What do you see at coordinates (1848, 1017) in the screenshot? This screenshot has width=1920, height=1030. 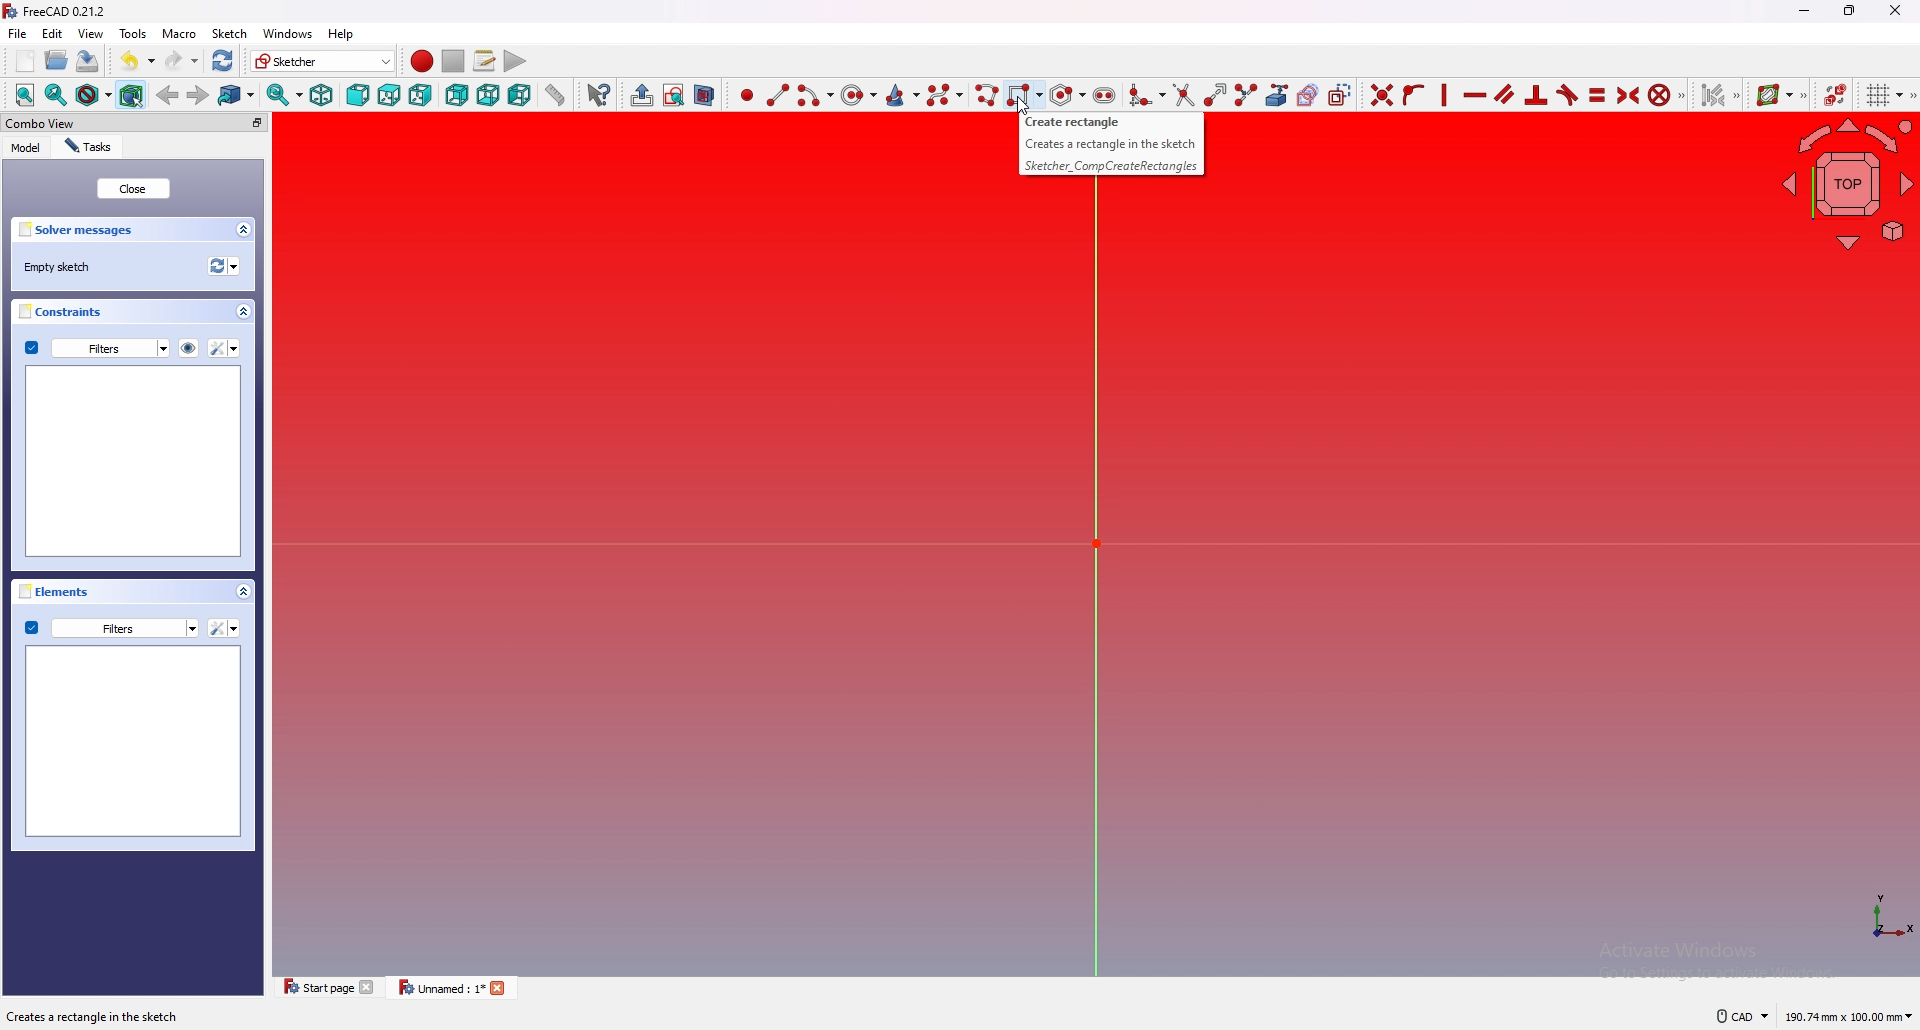 I see `dimensions` at bounding box center [1848, 1017].